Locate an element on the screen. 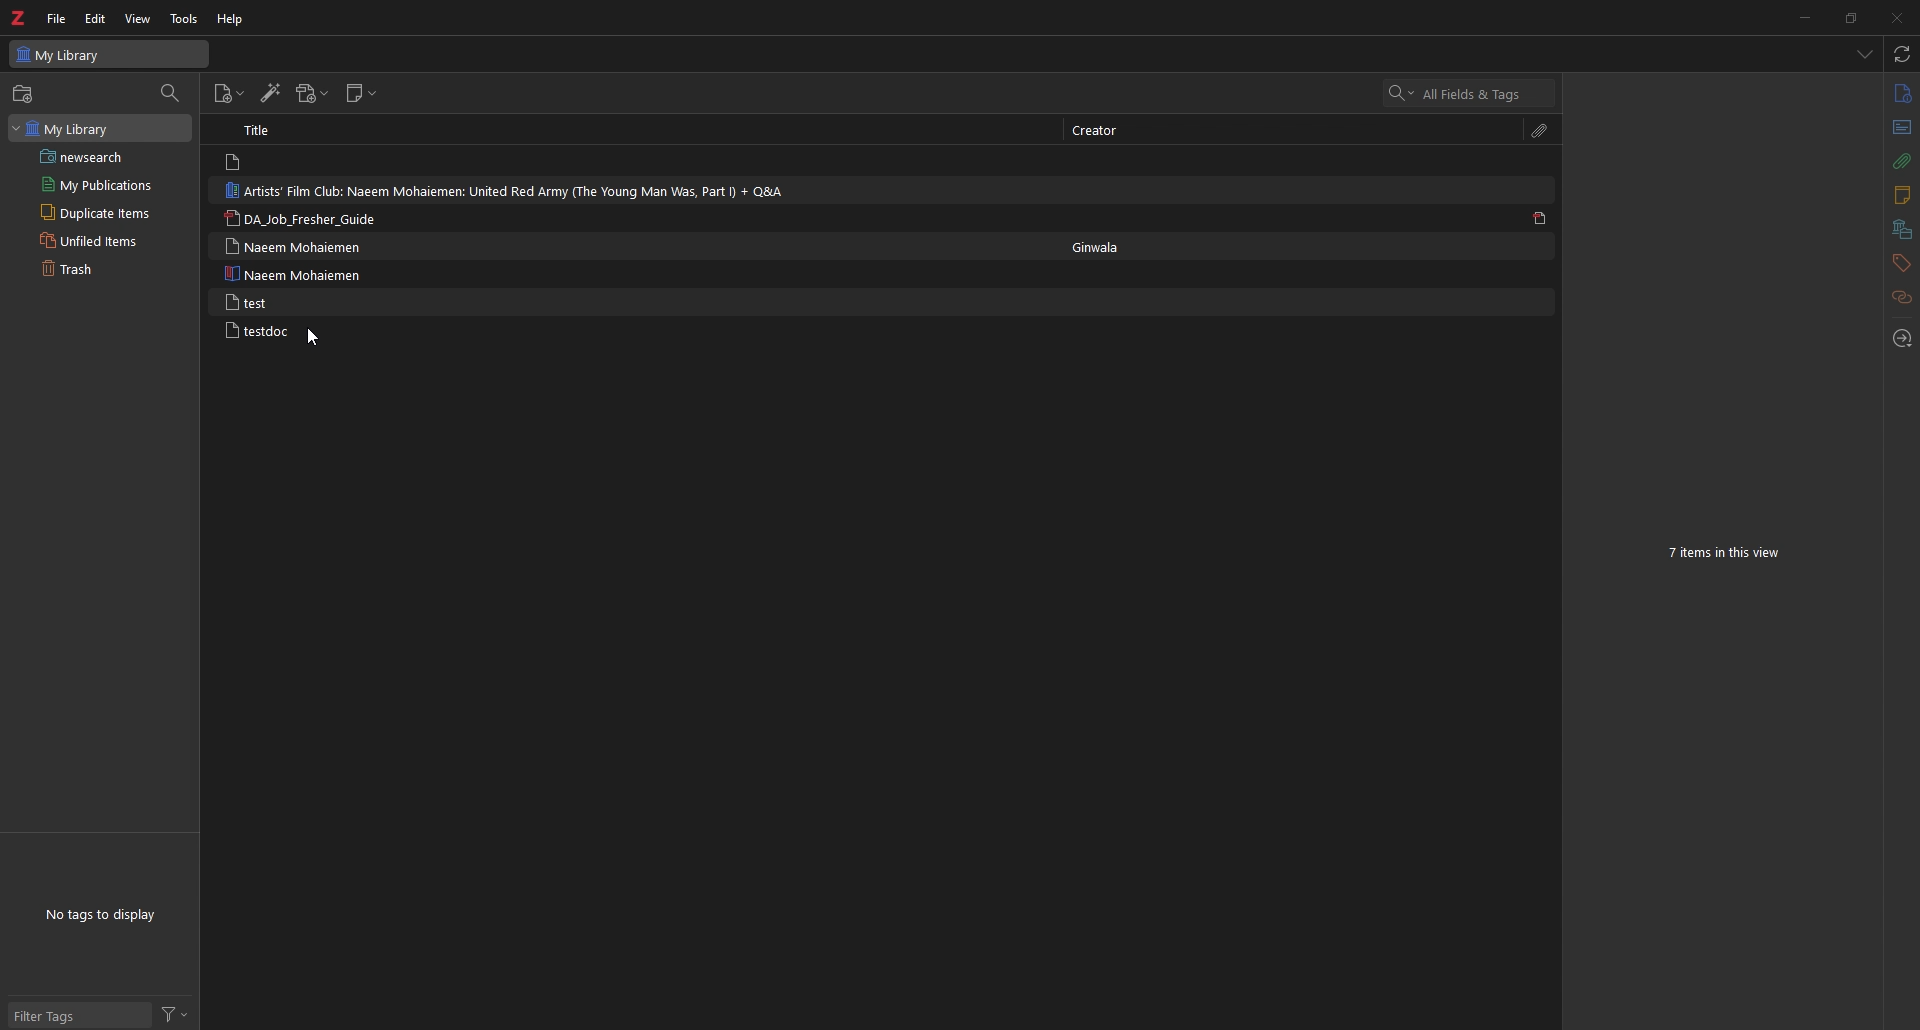 This screenshot has height=1030, width=1920. resize is located at coordinates (1849, 18).